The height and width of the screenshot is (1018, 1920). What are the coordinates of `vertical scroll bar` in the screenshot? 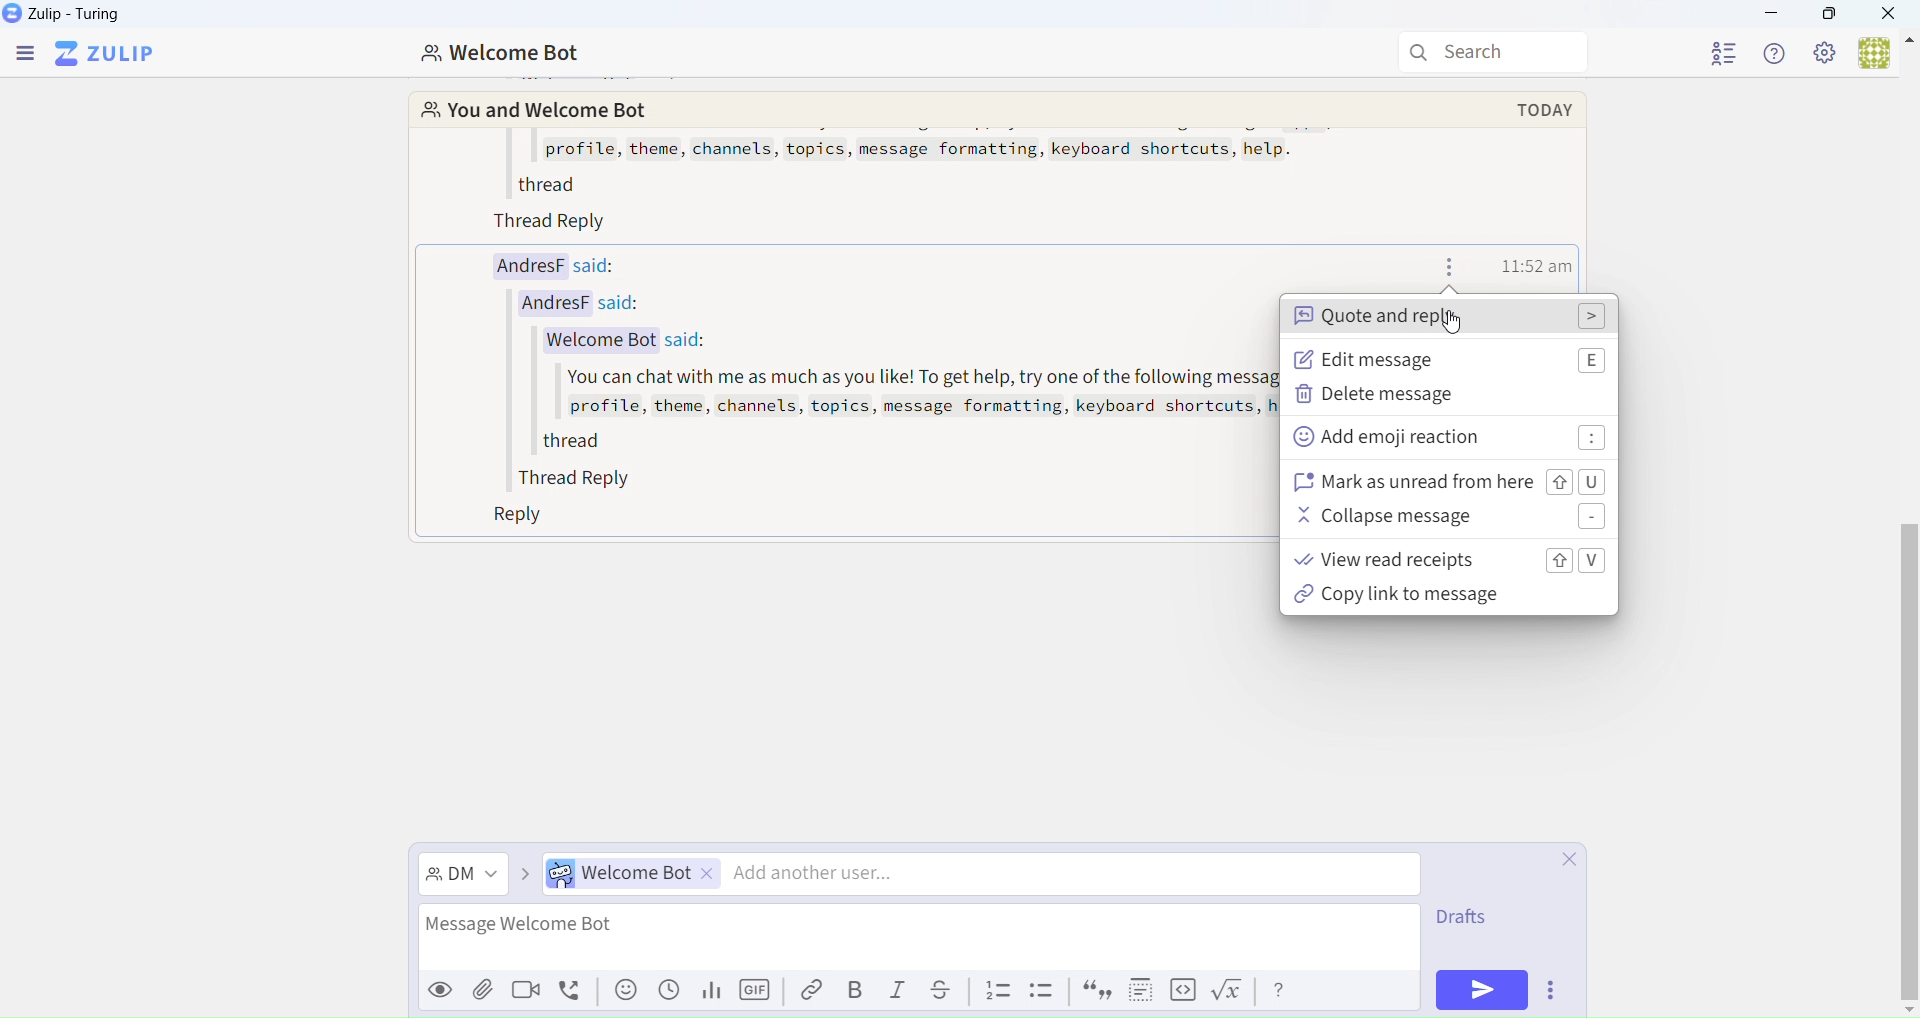 It's located at (1908, 761).